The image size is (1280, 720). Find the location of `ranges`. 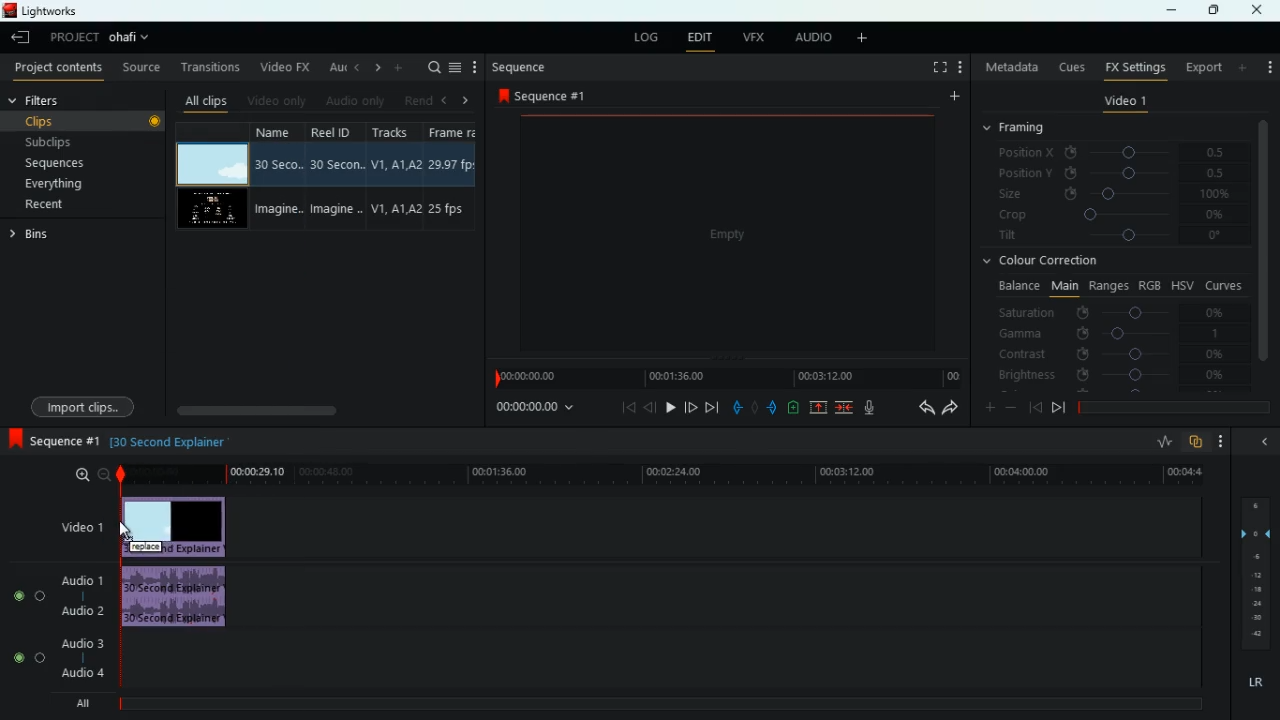

ranges is located at coordinates (1106, 286).